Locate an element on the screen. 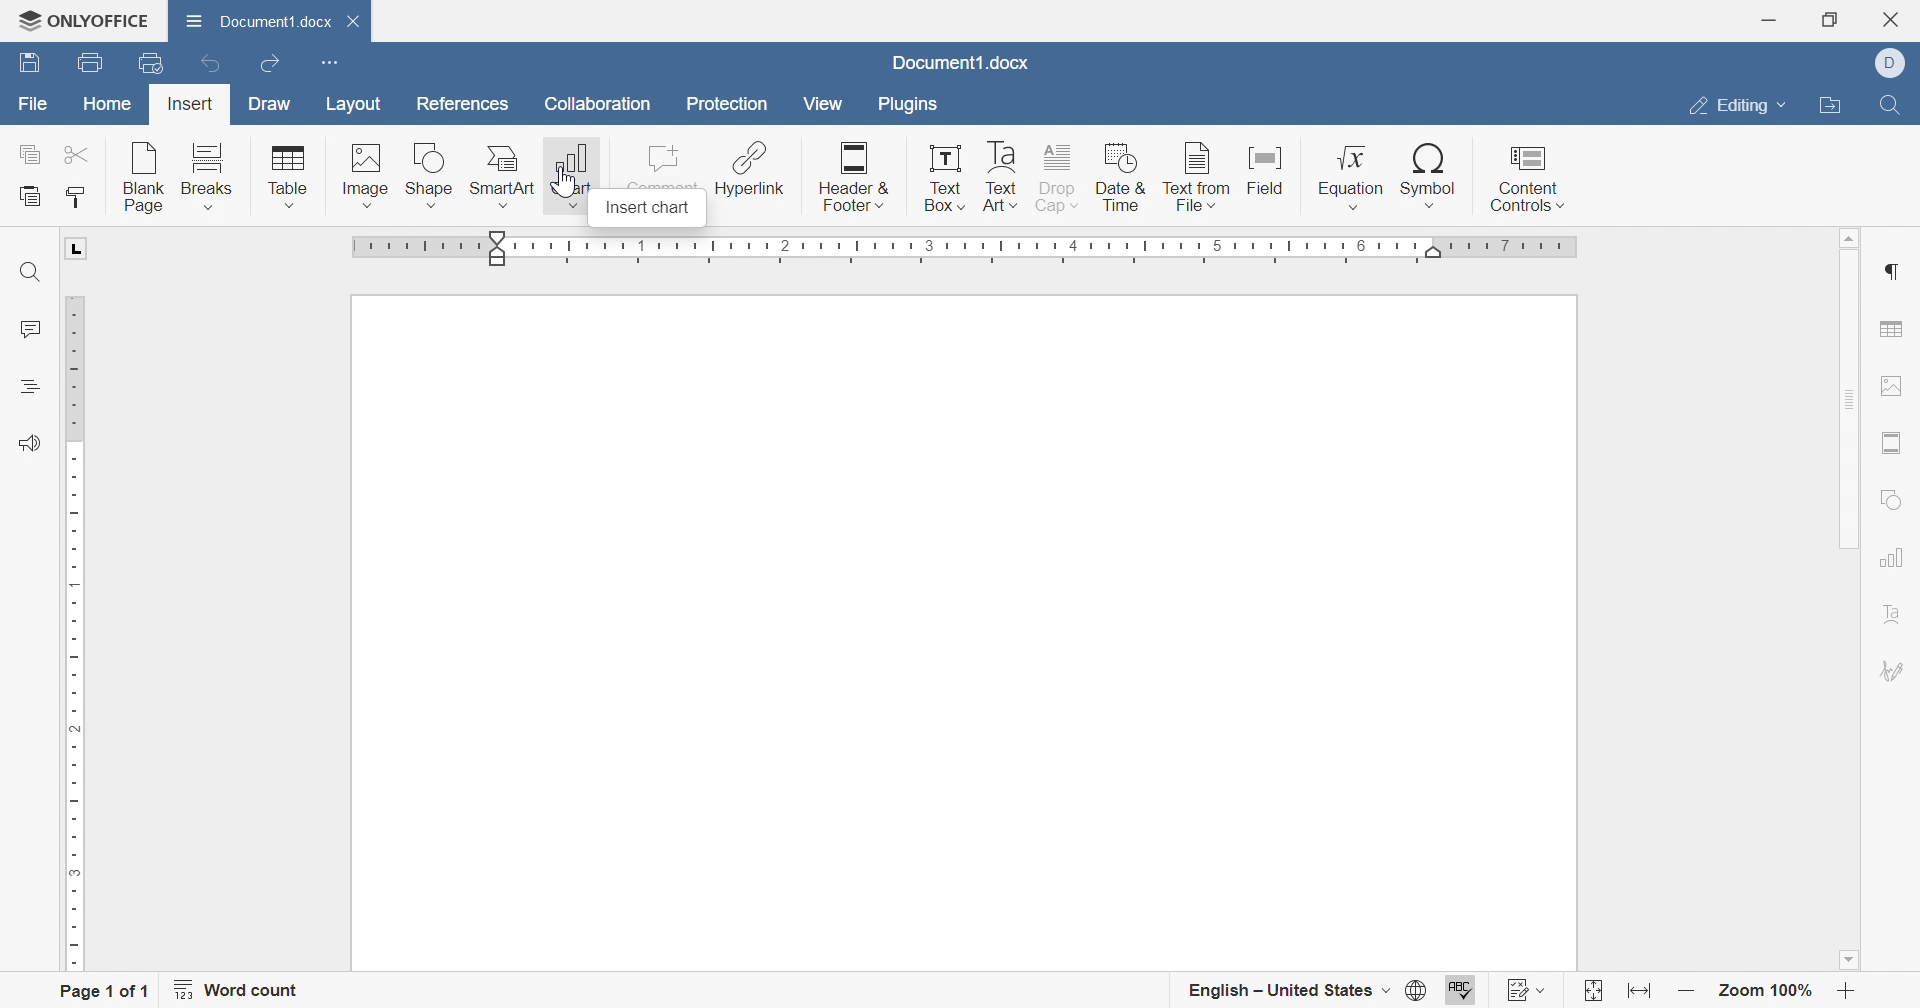 This screenshot has height=1008, width=1920. Redo is located at coordinates (271, 66).